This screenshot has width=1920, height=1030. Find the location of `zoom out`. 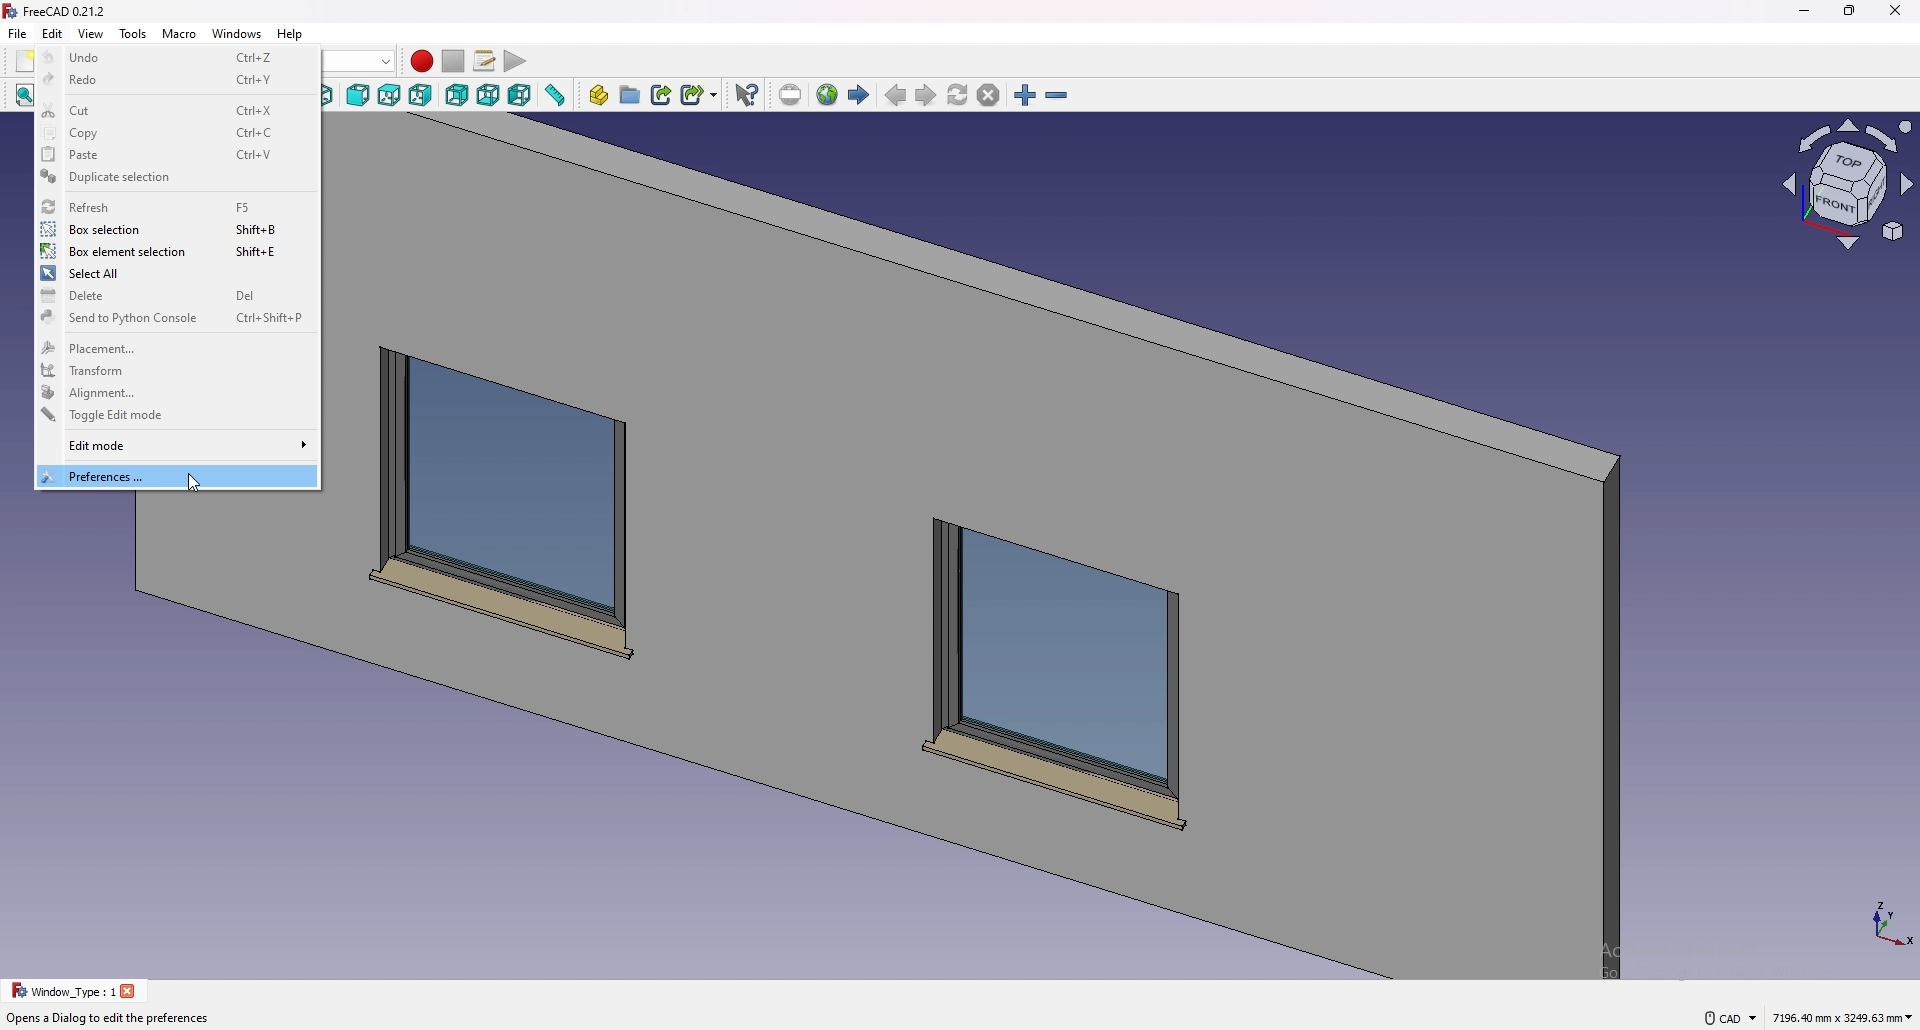

zoom out is located at coordinates (1057, 96).